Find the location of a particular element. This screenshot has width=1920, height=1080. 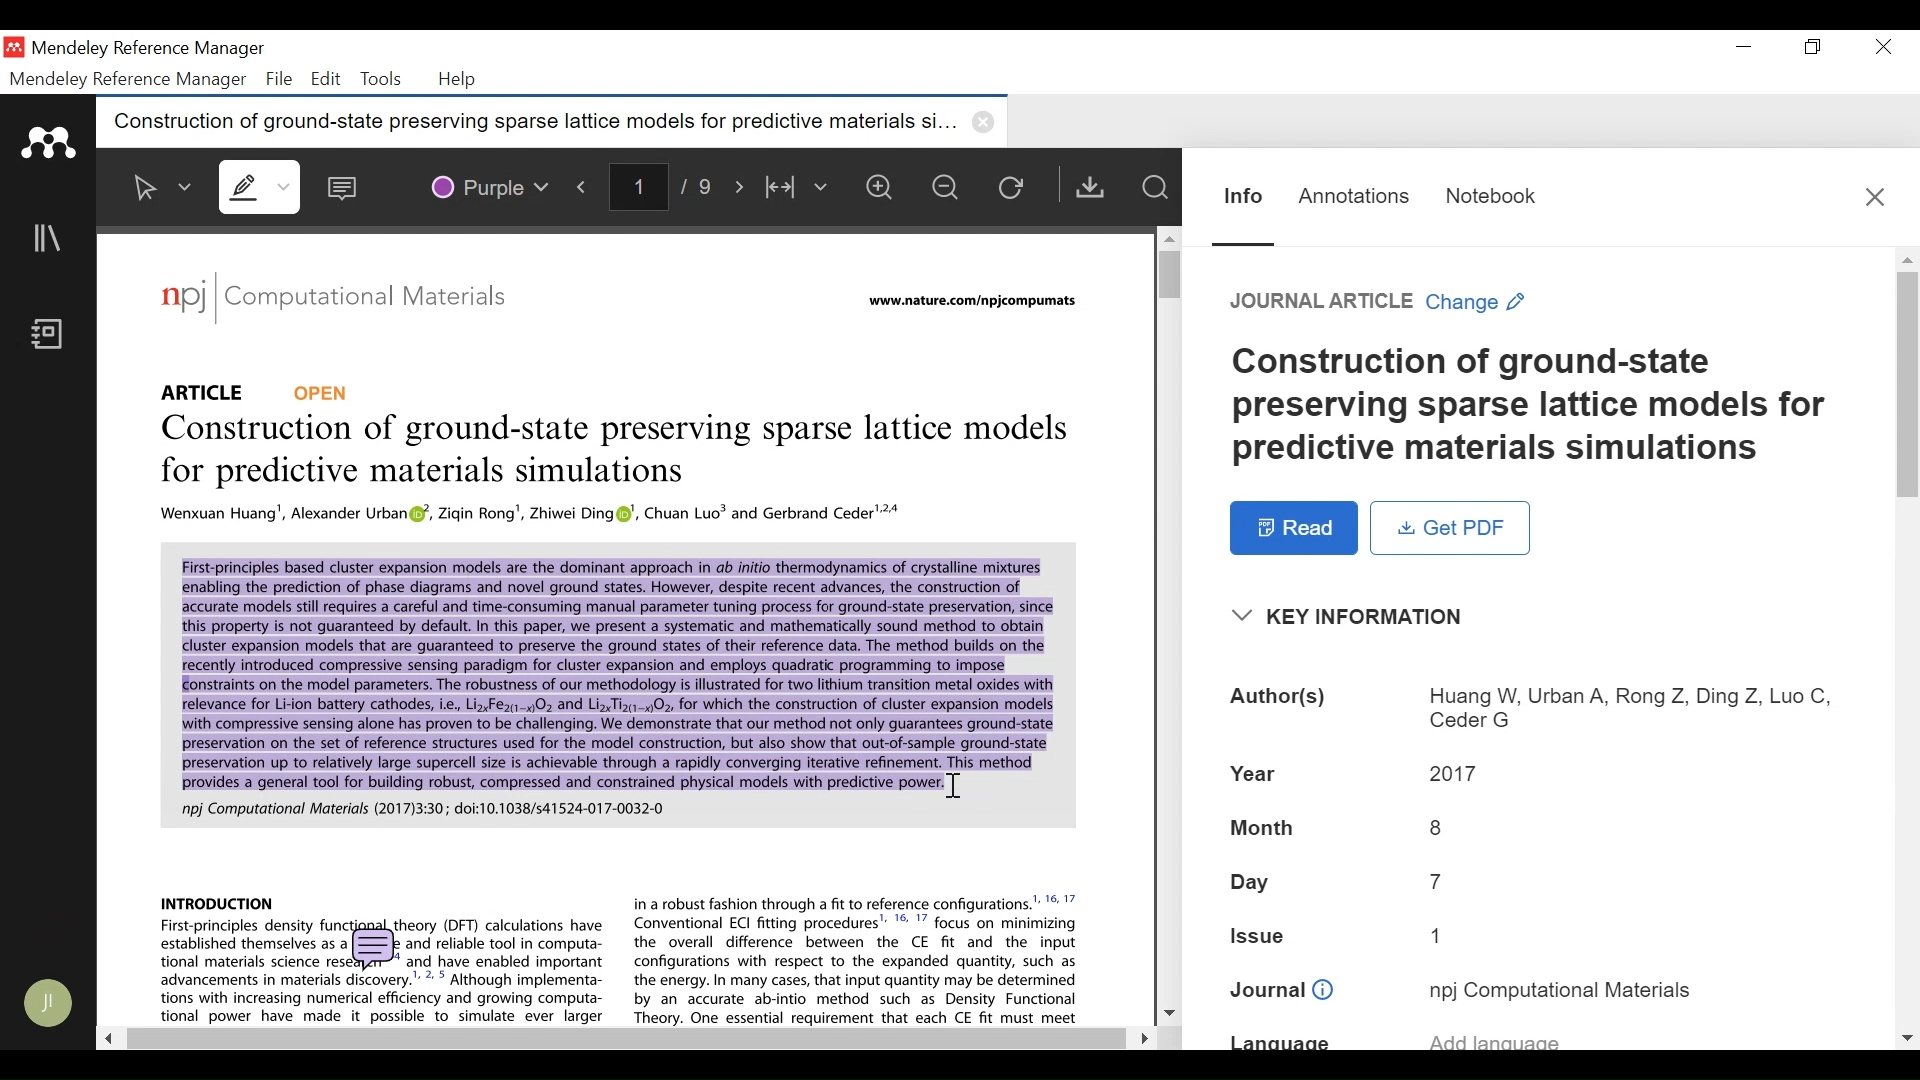

Fit to Width is located at coordinates (799, 187).